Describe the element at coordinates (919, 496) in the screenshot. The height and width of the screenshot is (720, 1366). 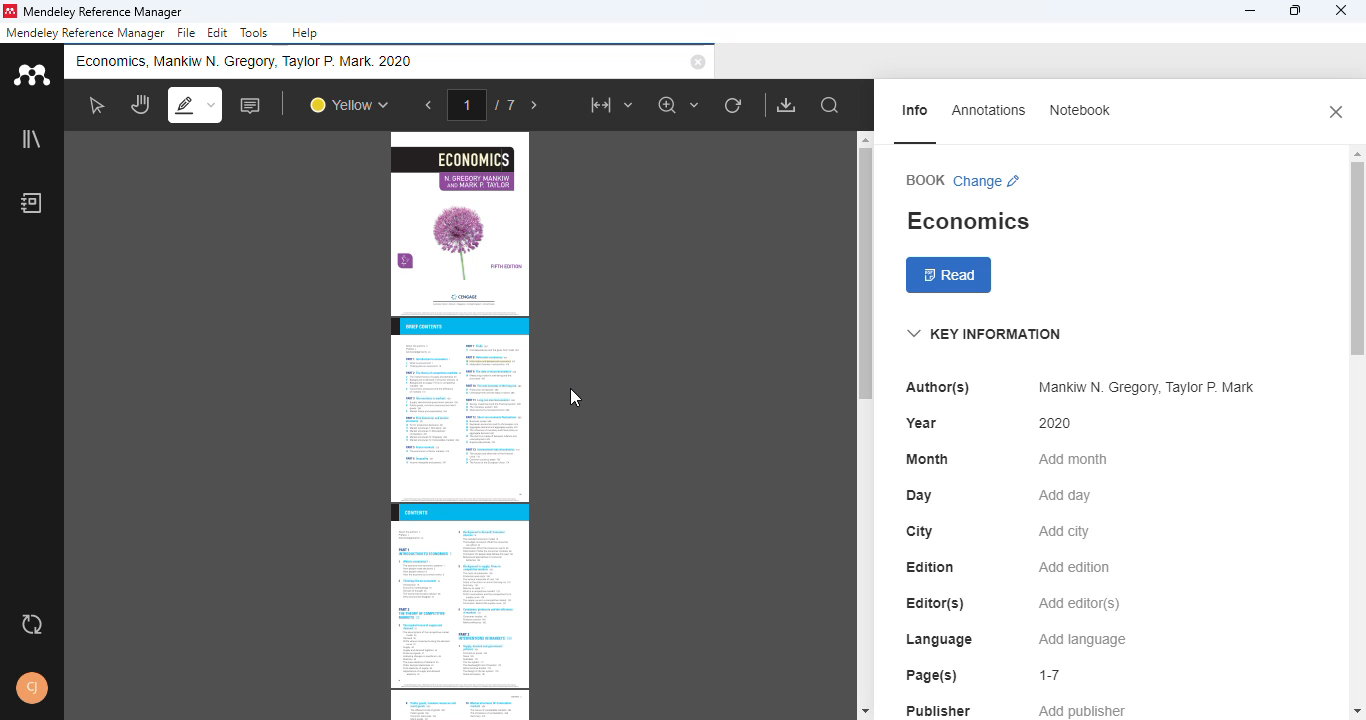
I see `day` at that location.